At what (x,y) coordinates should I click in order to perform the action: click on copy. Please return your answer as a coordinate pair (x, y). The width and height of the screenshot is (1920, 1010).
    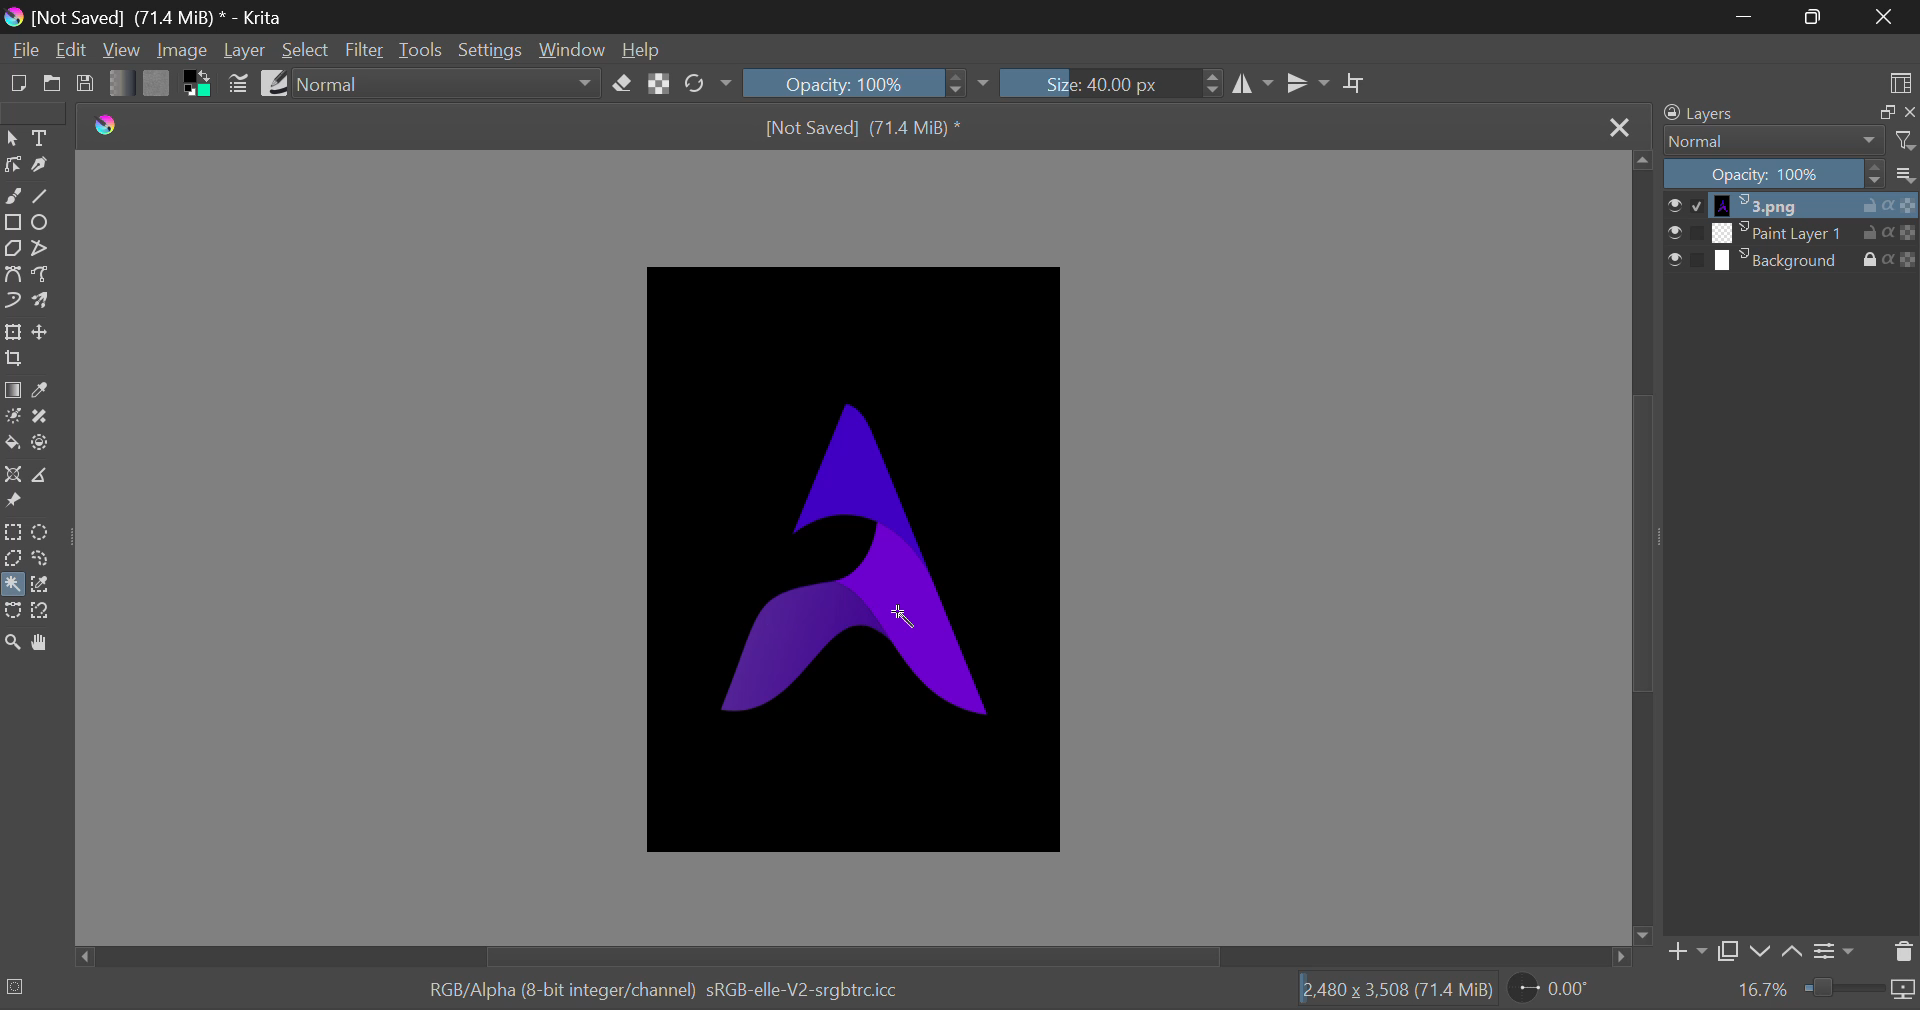
    Looking at the image, I should click on (1883, 113).